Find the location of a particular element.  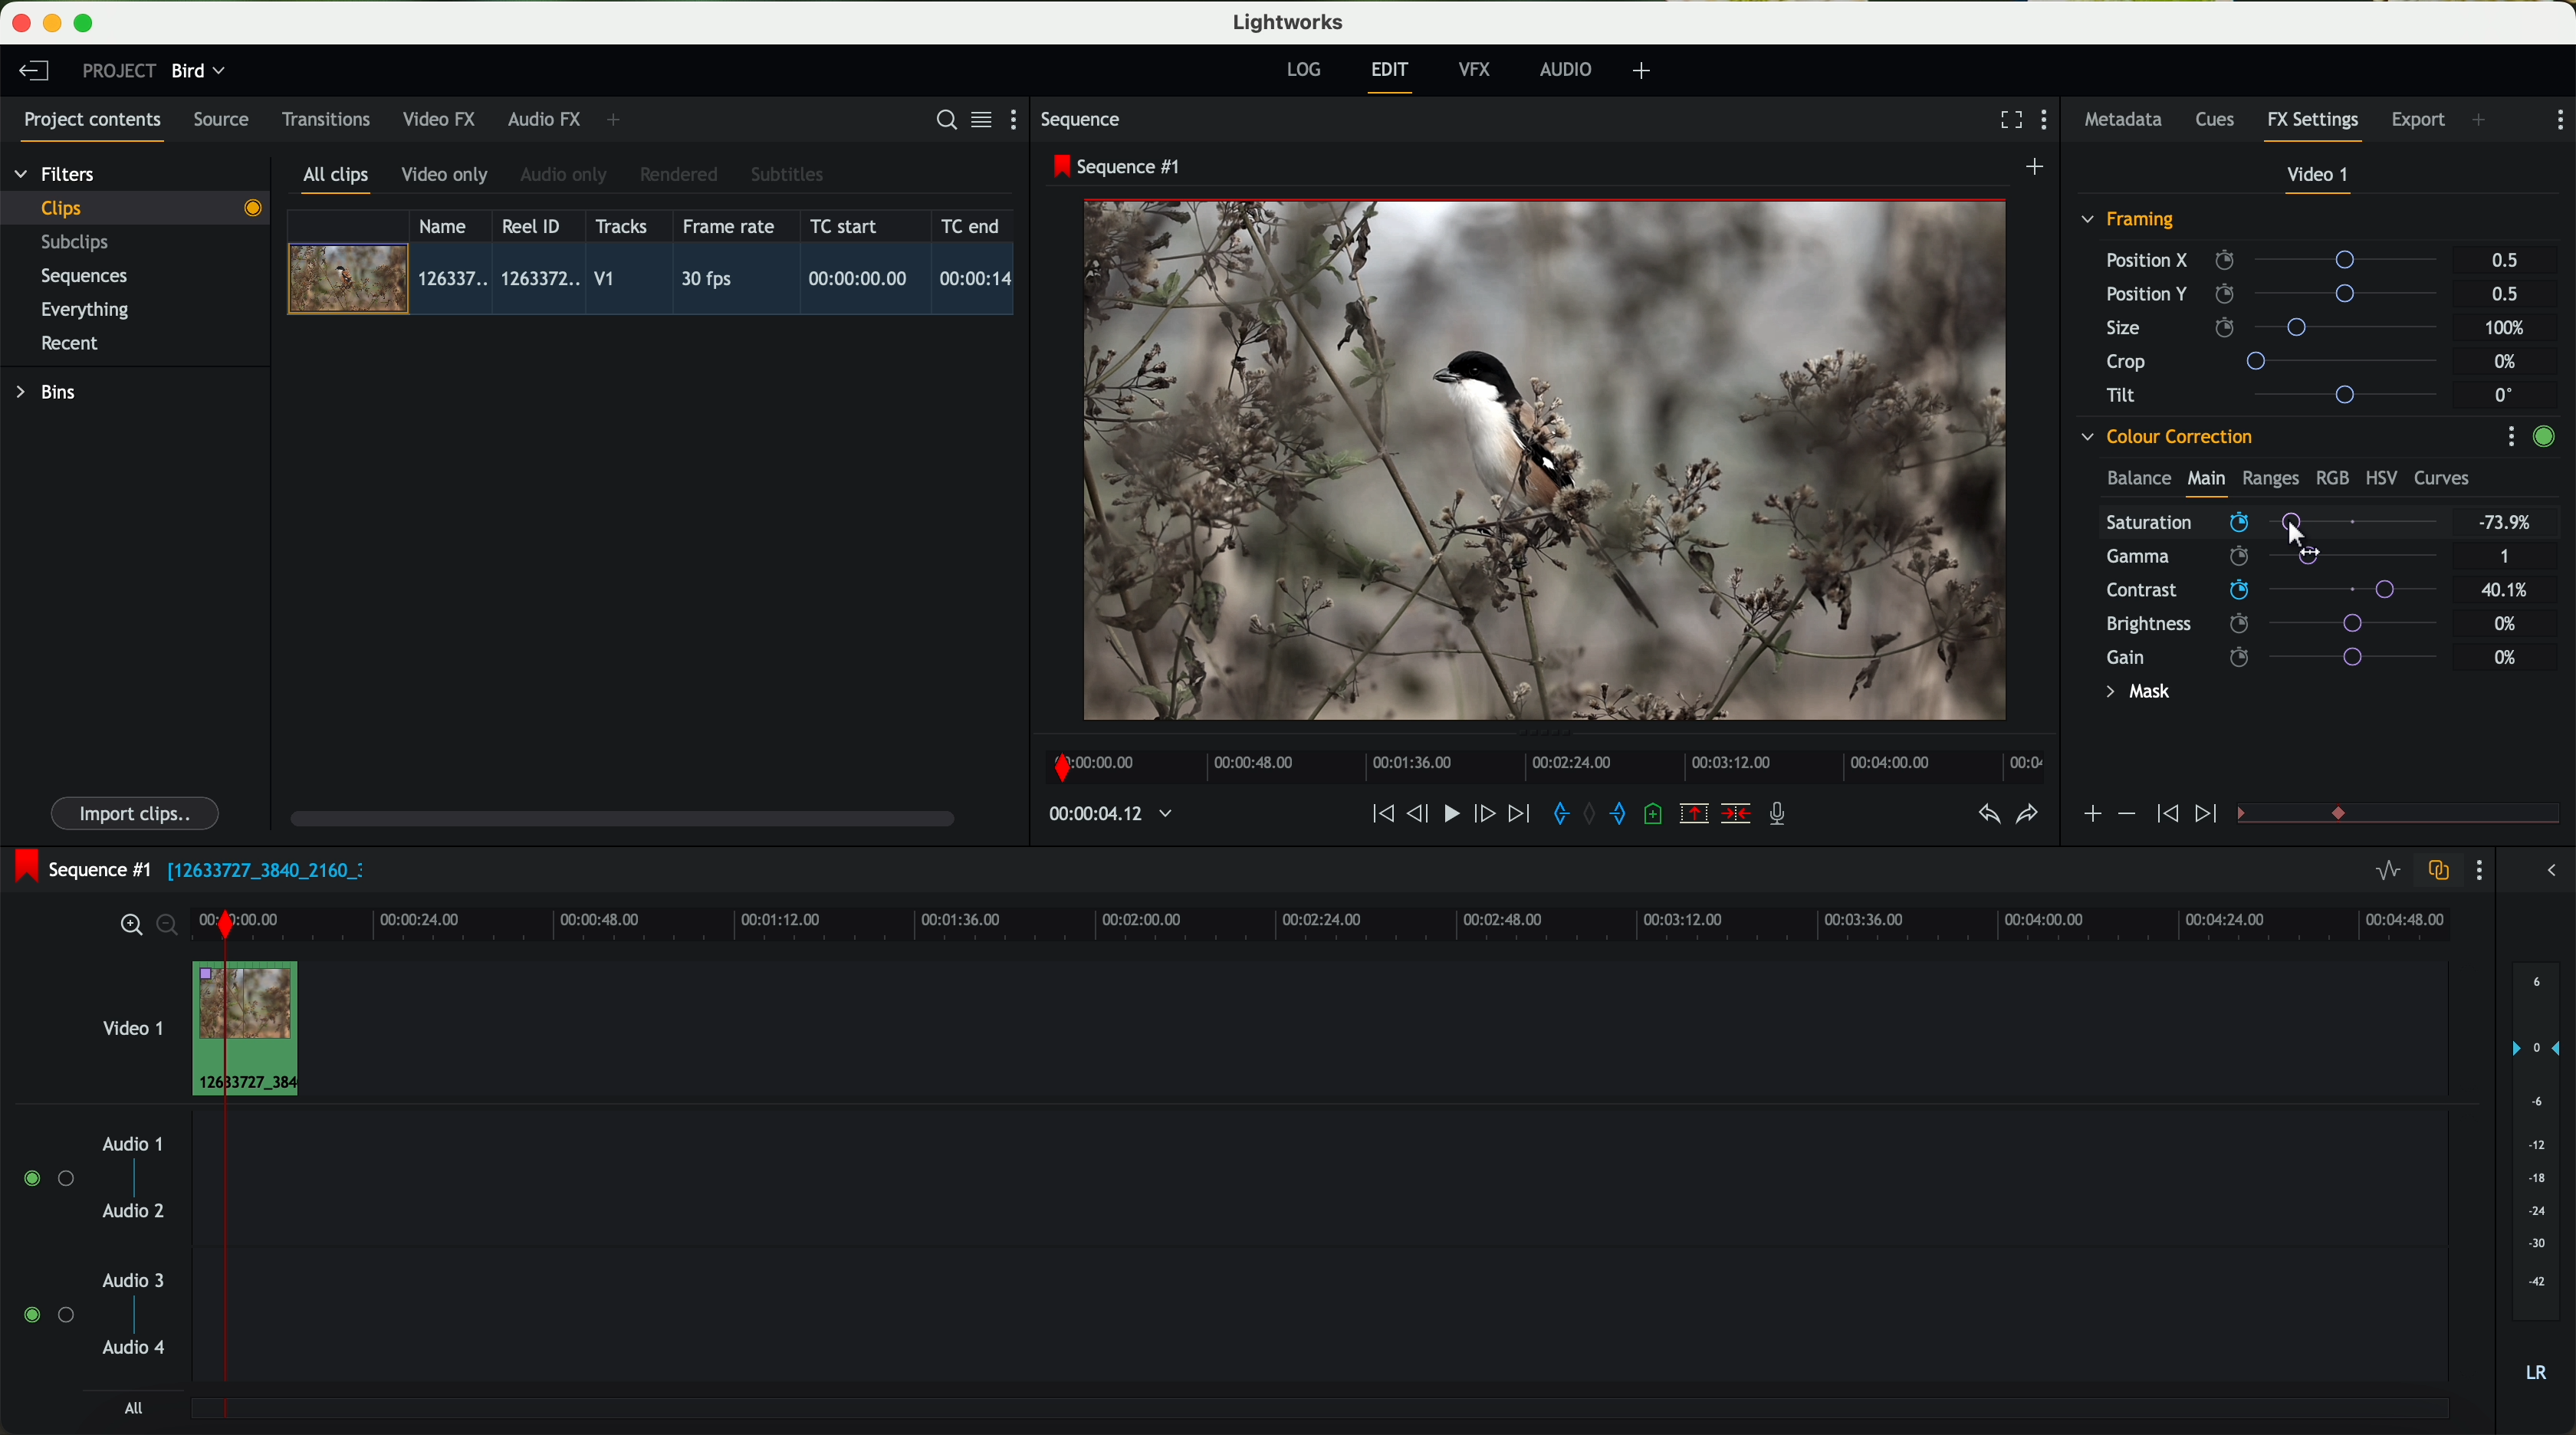

subclips is located at coordinates (80, 244).